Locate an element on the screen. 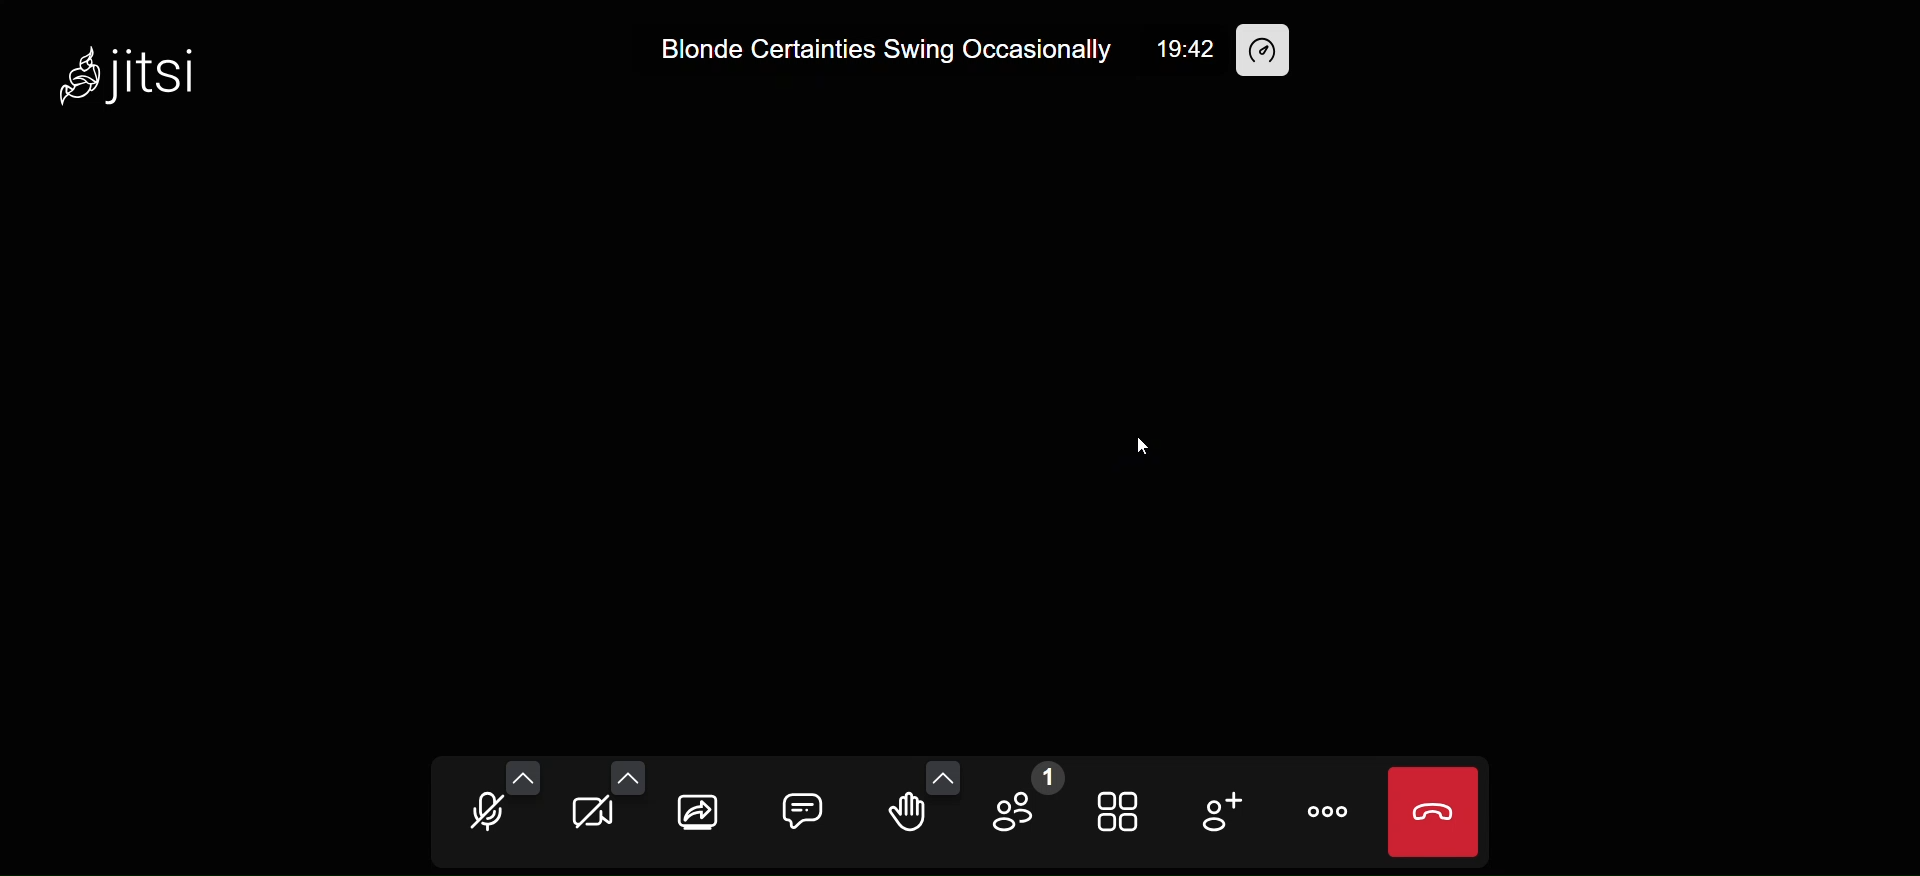 This screenshot has height=876, width=1920. screen share is located at coordinates (700, 810).